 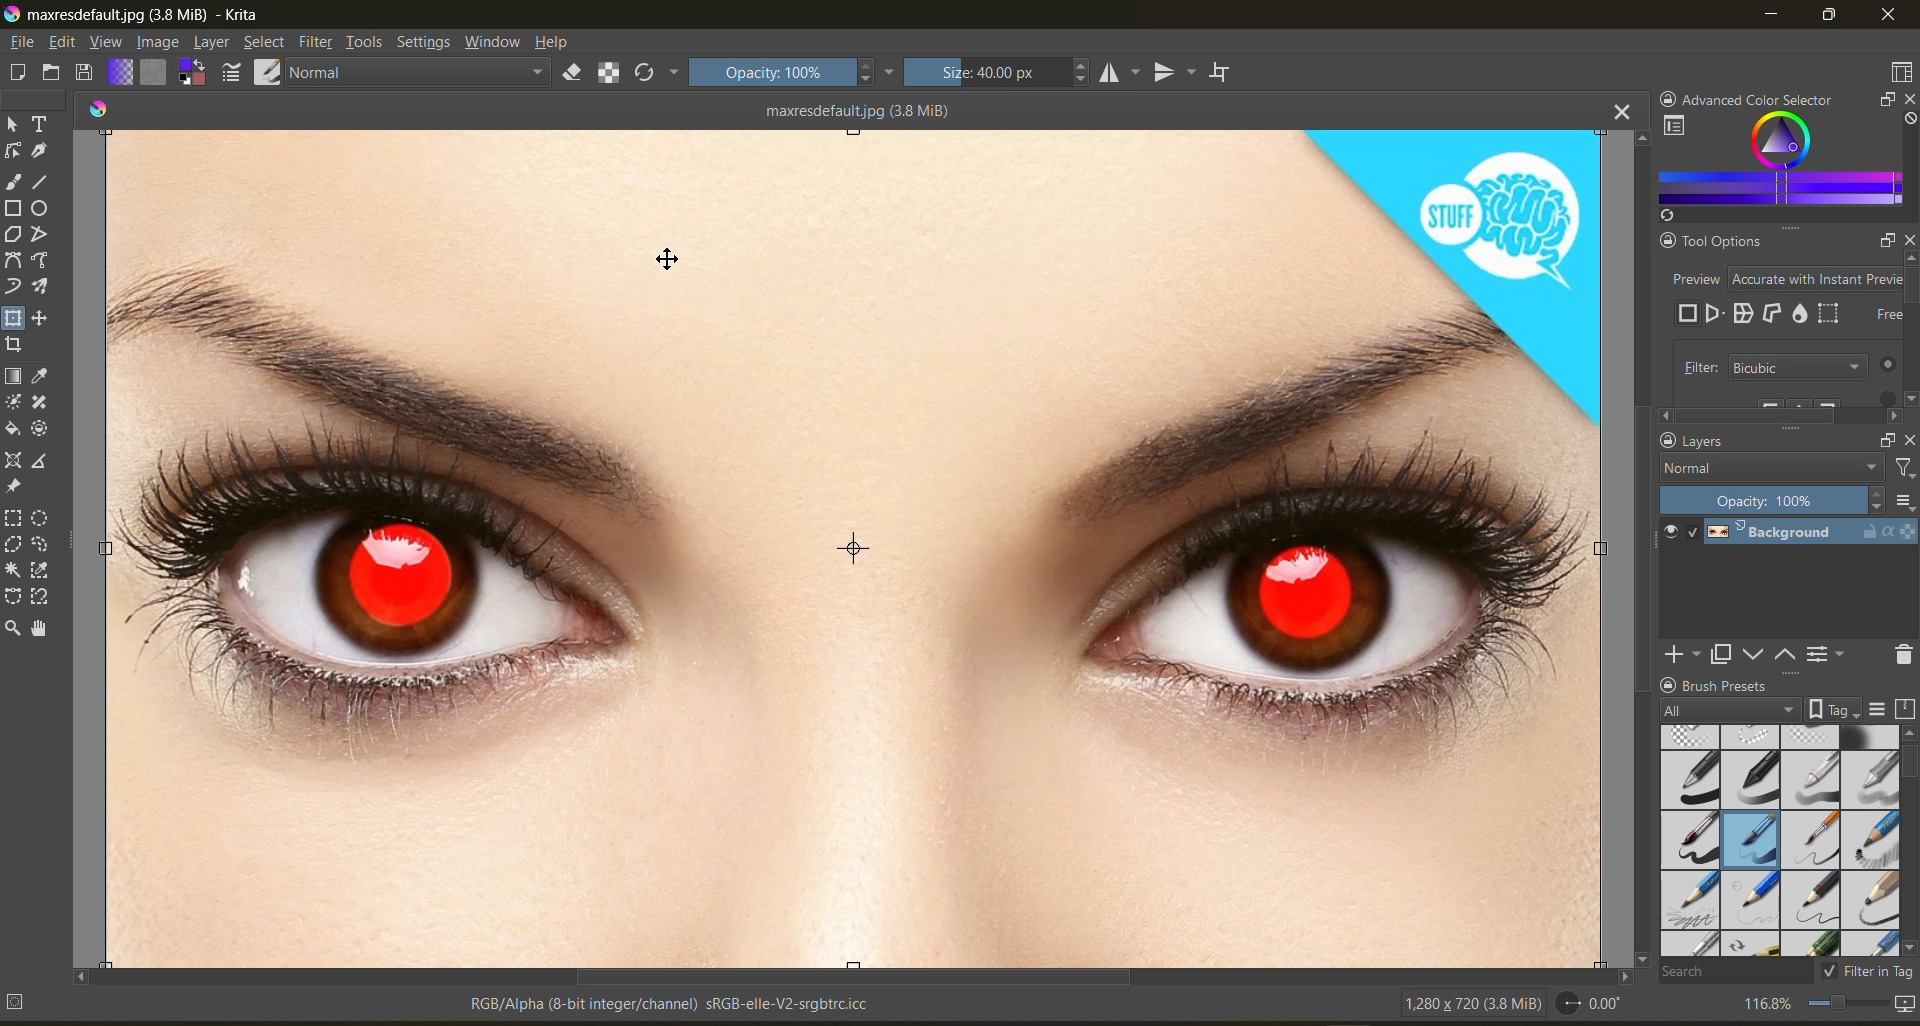 What do you see at coordinates (557, 43) in the screenshot?
I see `help` at bounding box center [557, 43].